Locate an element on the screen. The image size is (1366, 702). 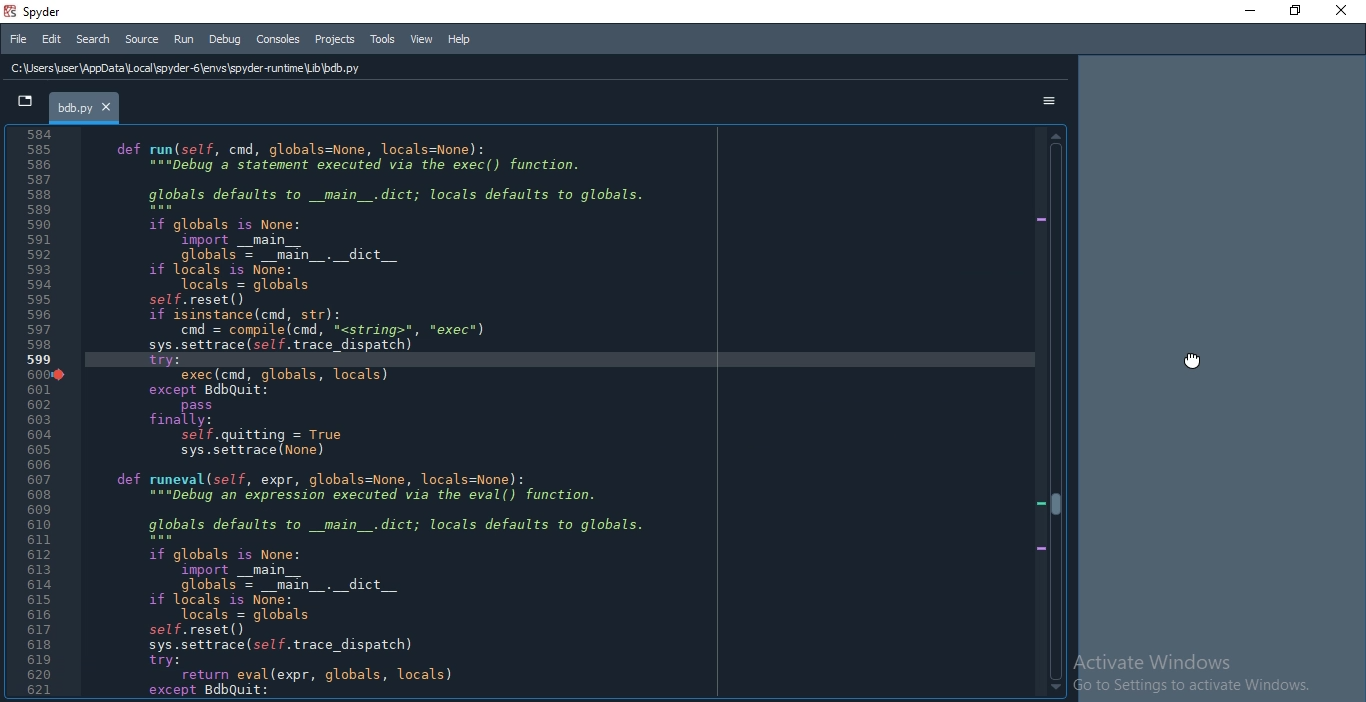
Debug is located at coordinates (224, 38).